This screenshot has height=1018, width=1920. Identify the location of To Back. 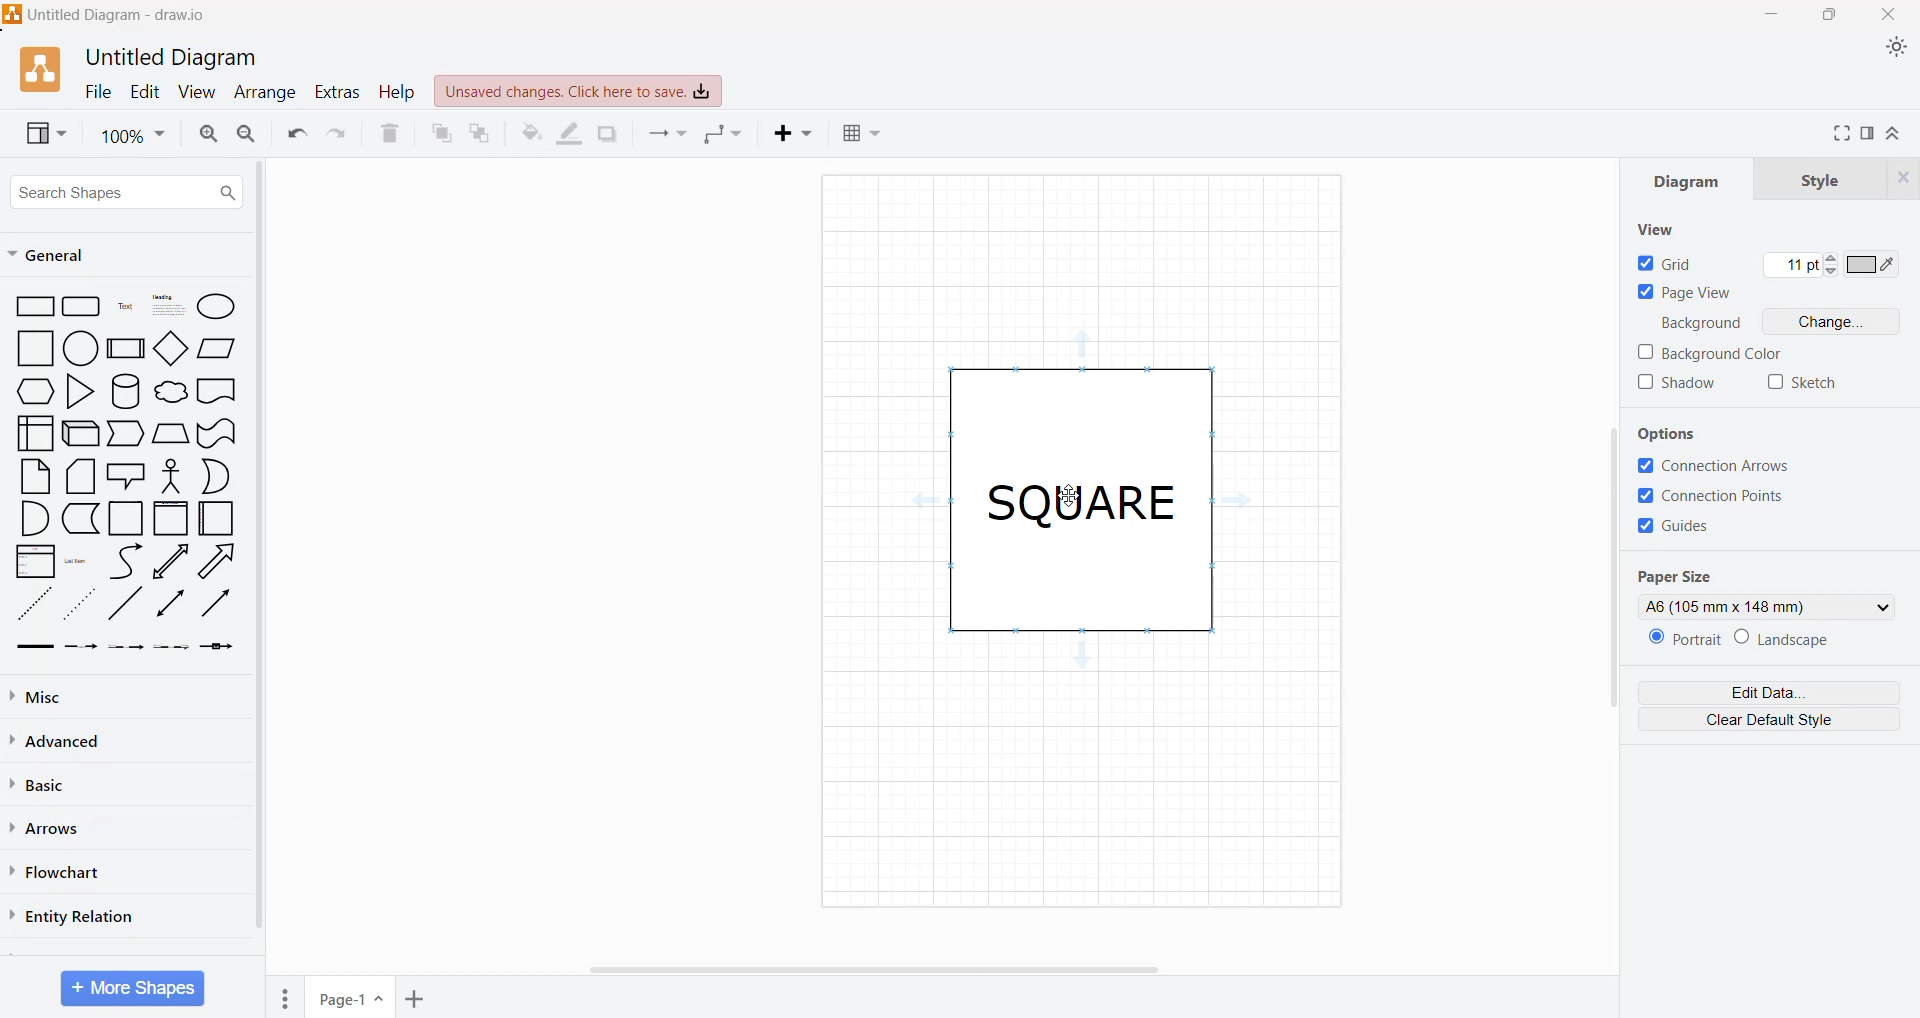
(481, 135).